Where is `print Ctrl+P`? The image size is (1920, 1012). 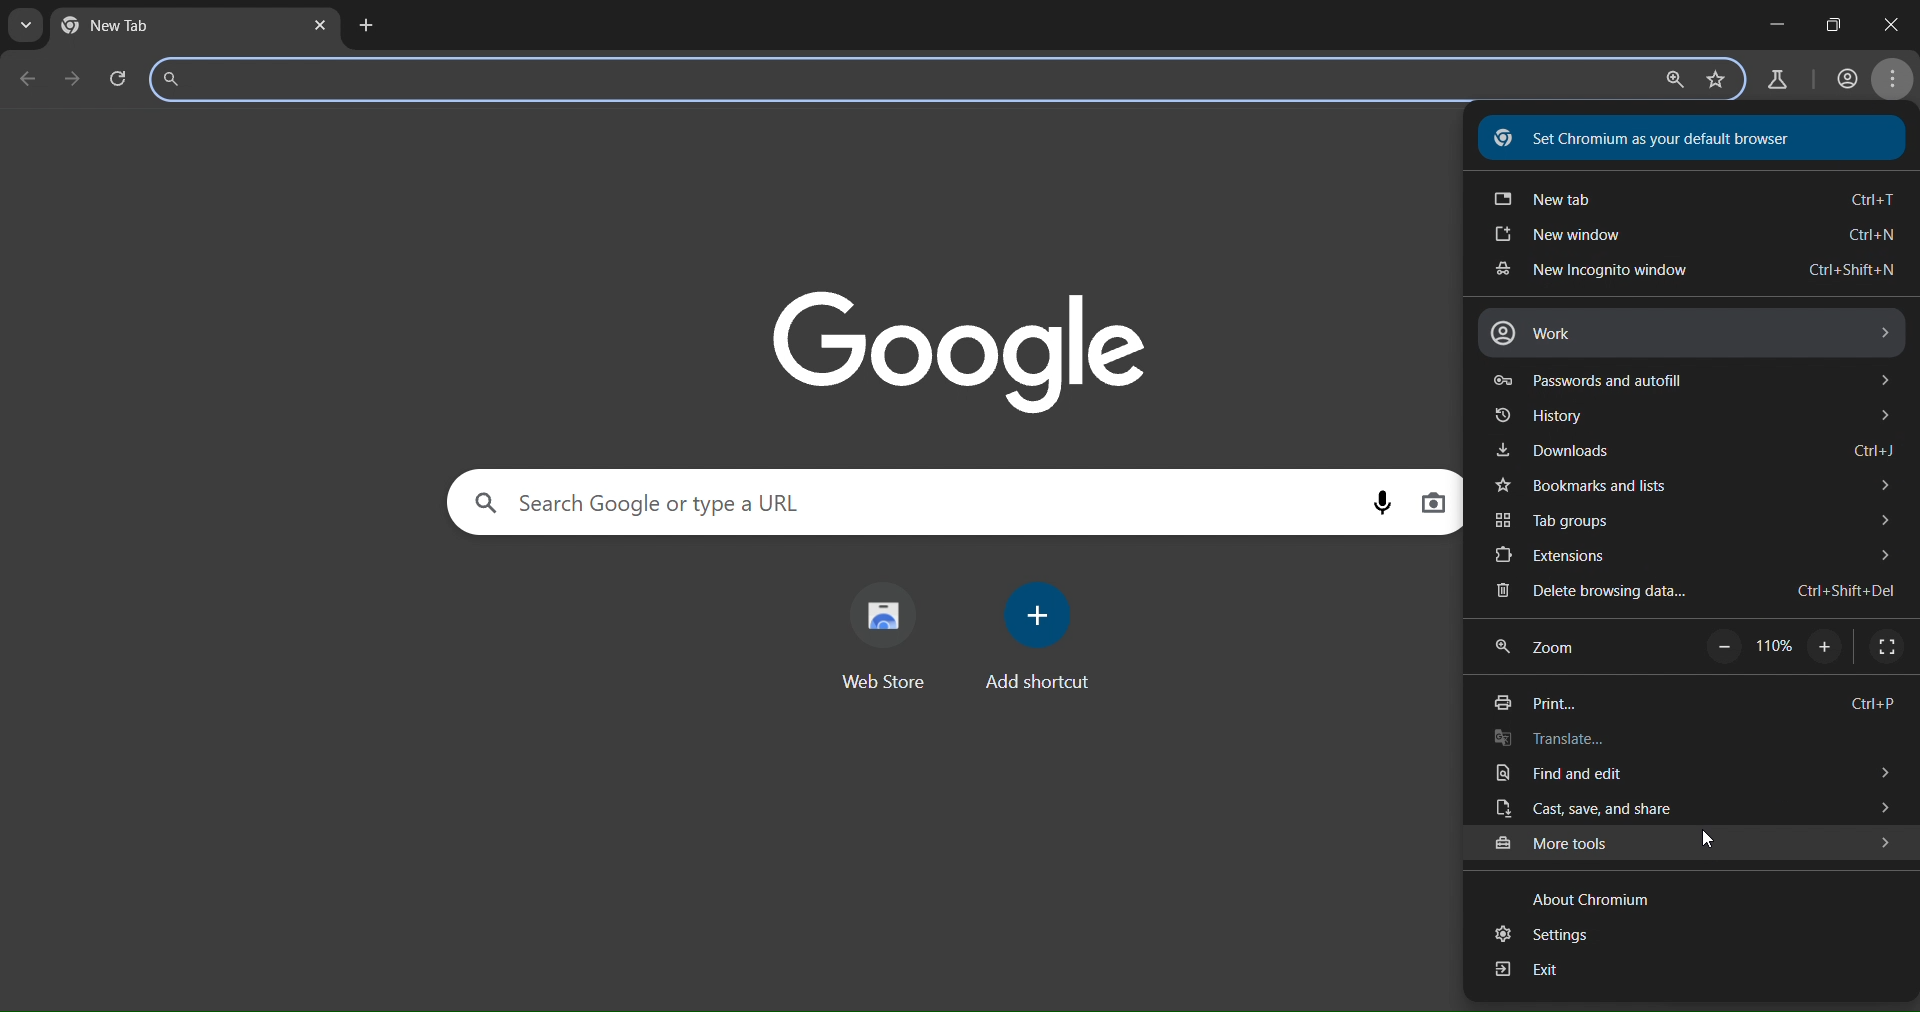
print Ctrl+P is located at coordinates (1687, 705).